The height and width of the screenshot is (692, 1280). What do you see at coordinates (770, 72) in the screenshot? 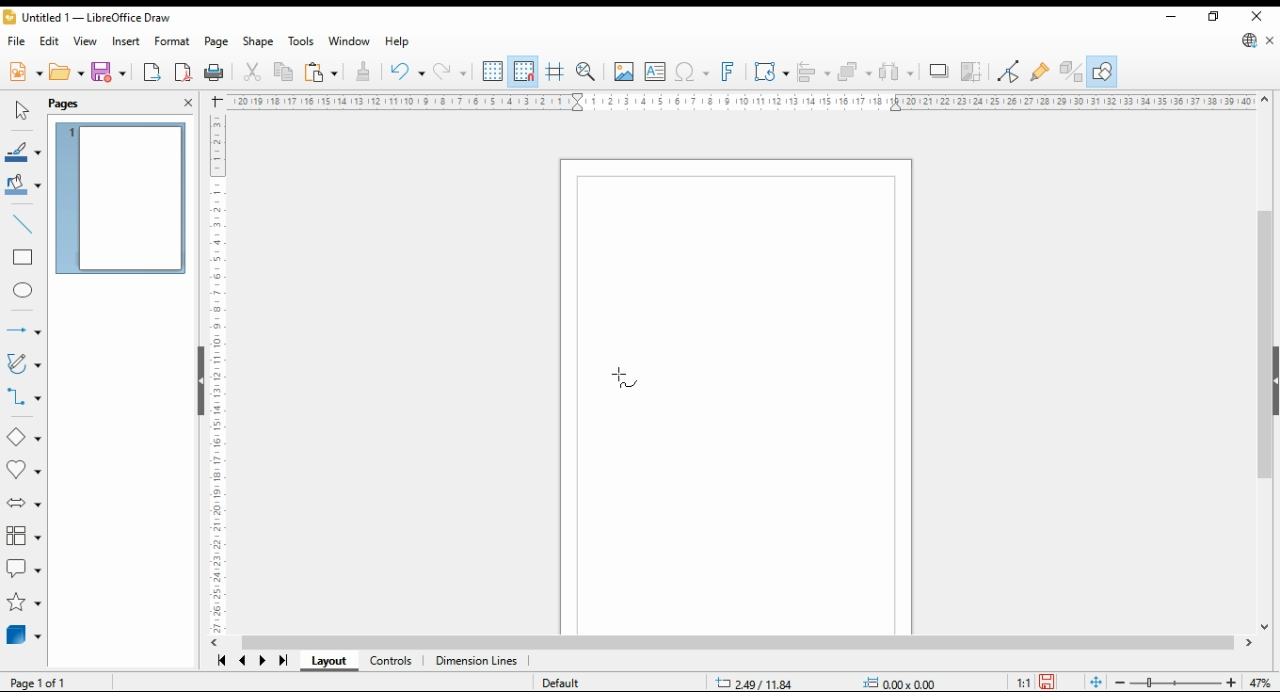
I see `transformations` at bounding box center [770, 72].